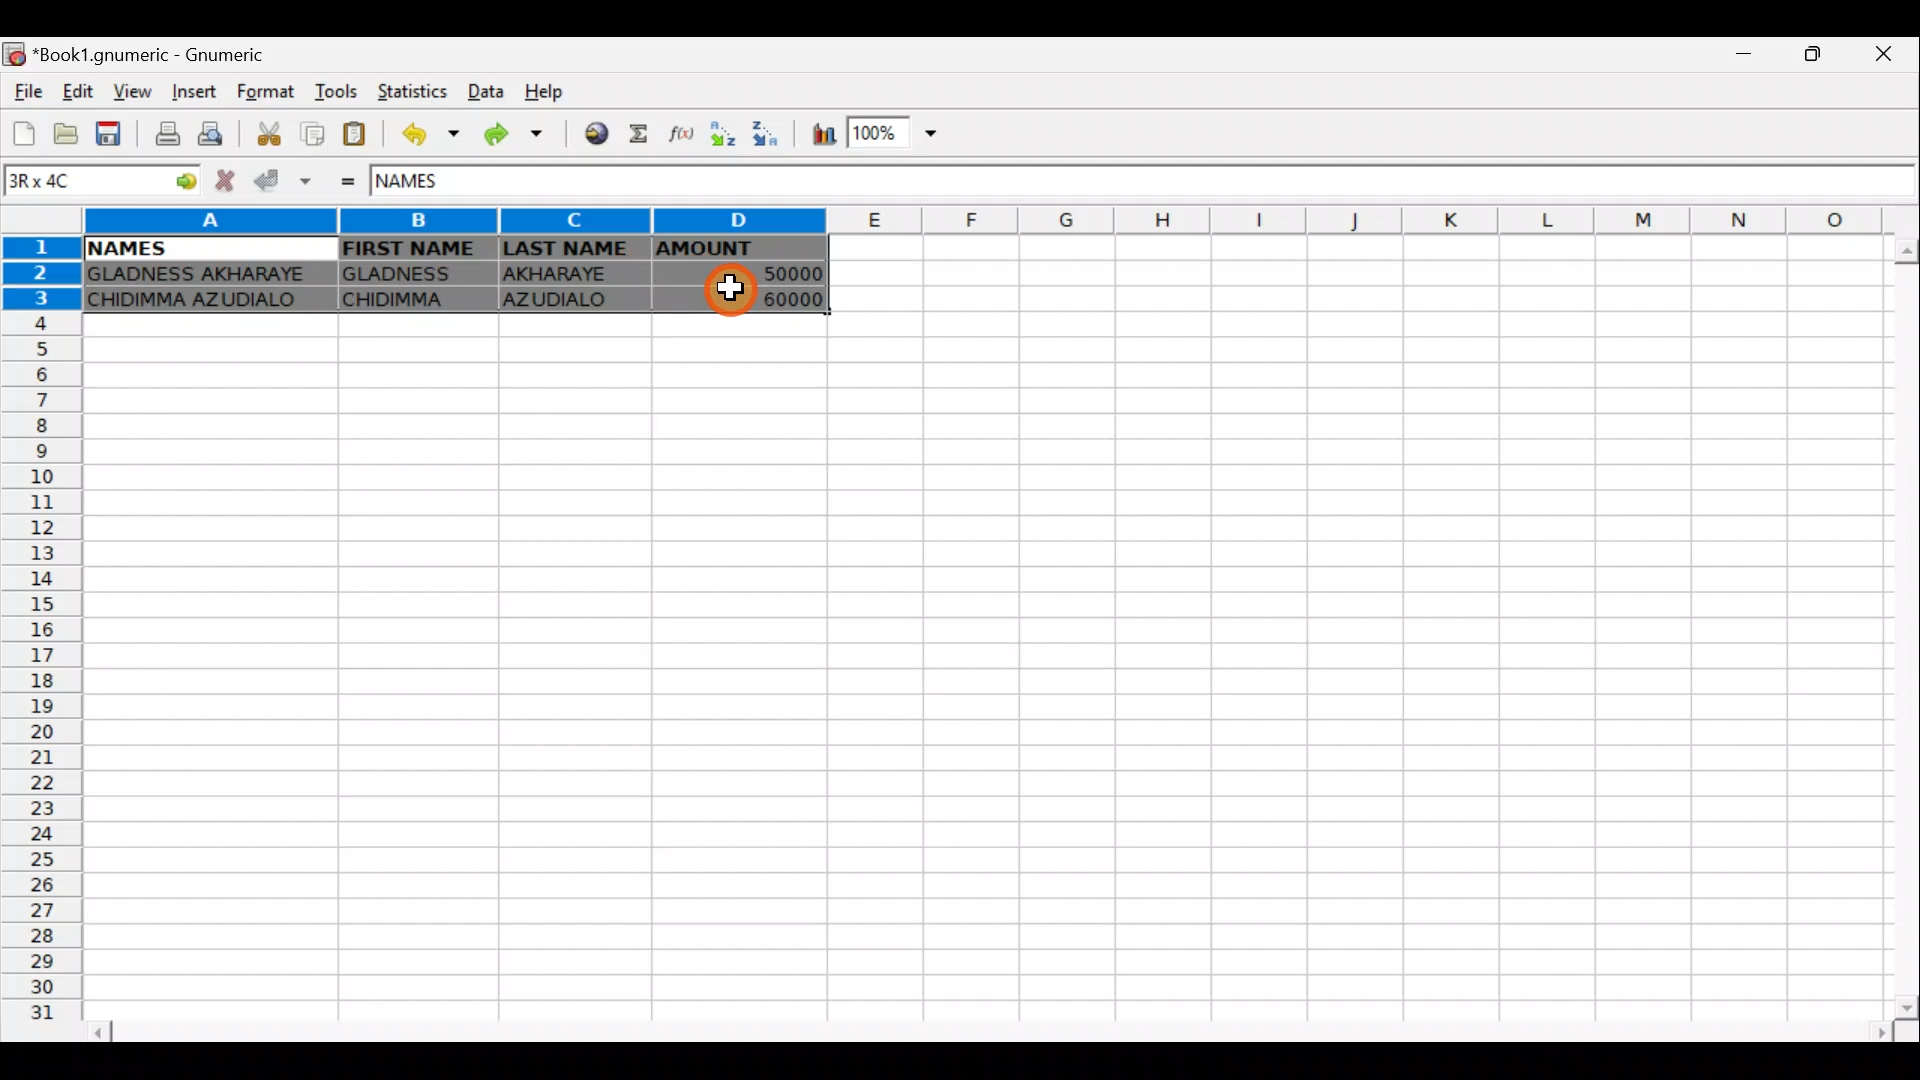 This screenshot has width=1920, height=1080. I want to click on GLADNESS, so click(413, 272).